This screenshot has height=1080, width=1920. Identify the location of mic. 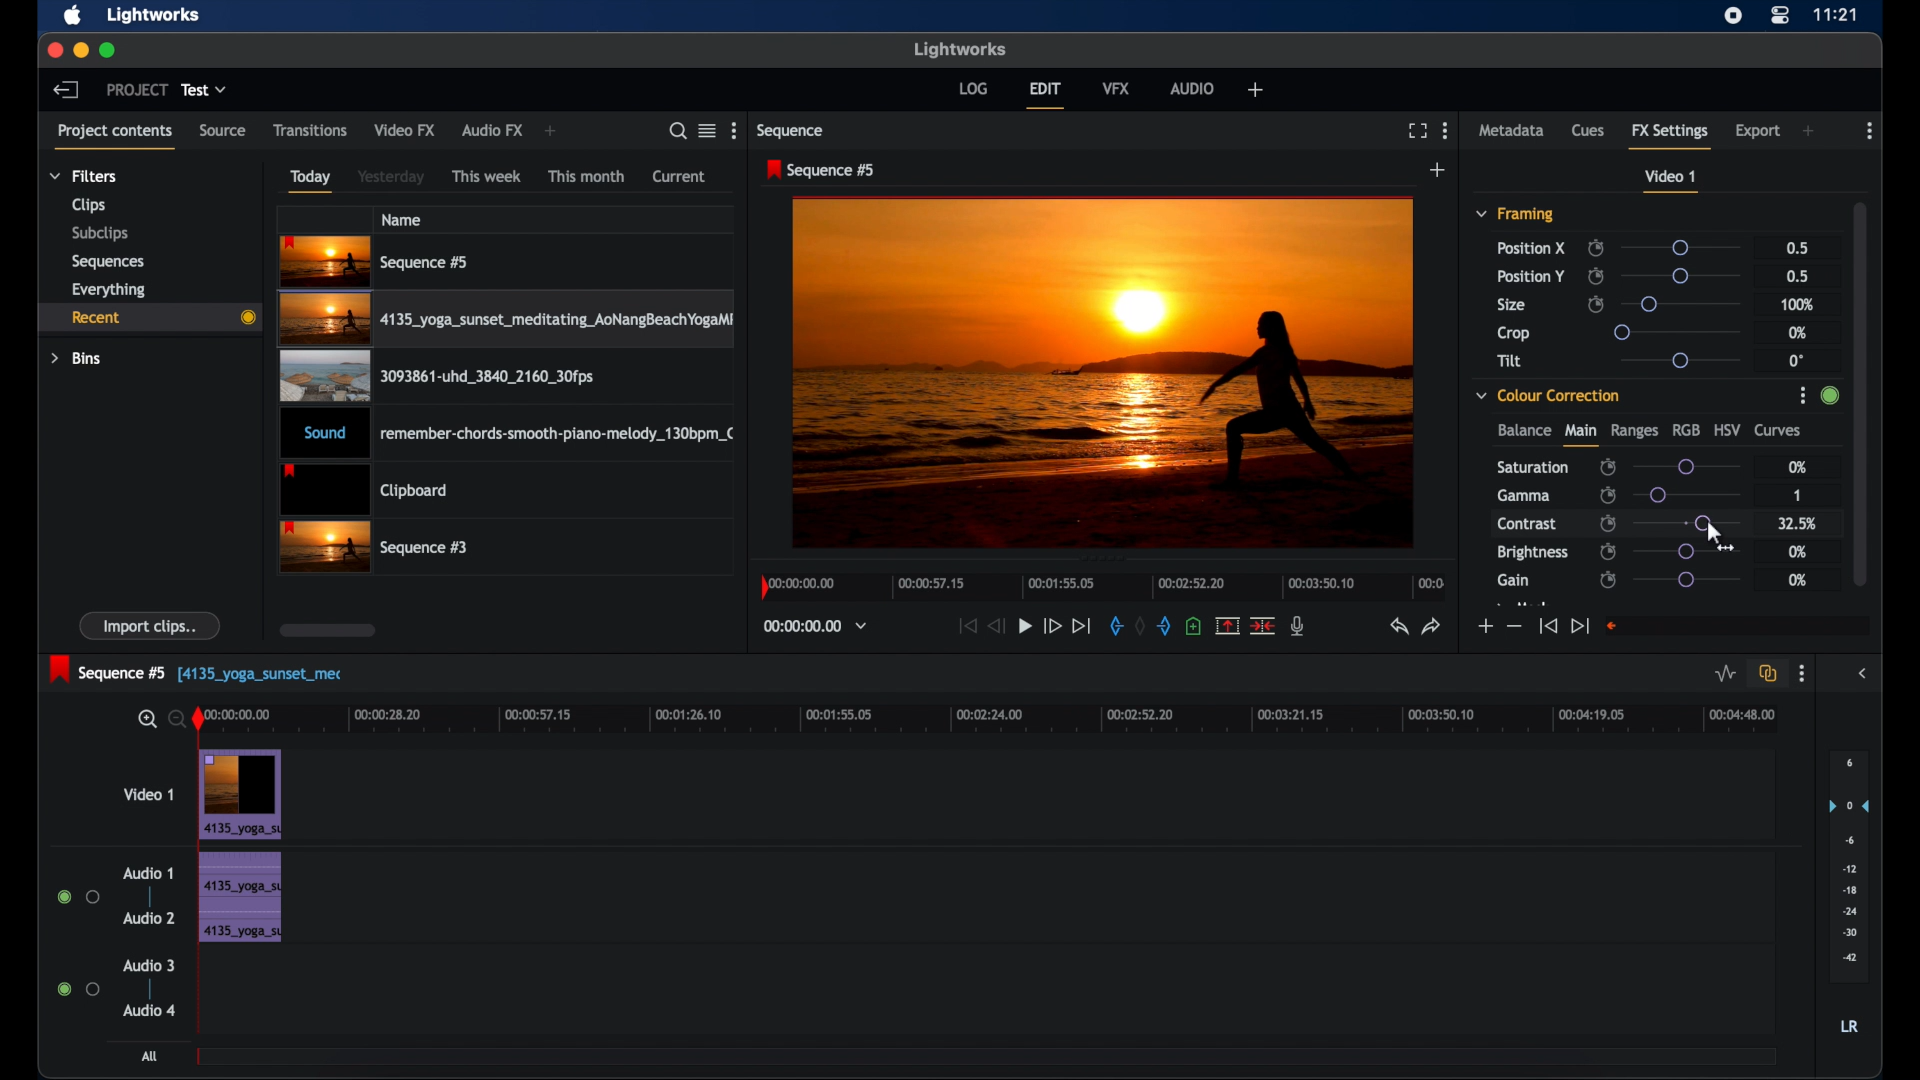
(1298, 625).